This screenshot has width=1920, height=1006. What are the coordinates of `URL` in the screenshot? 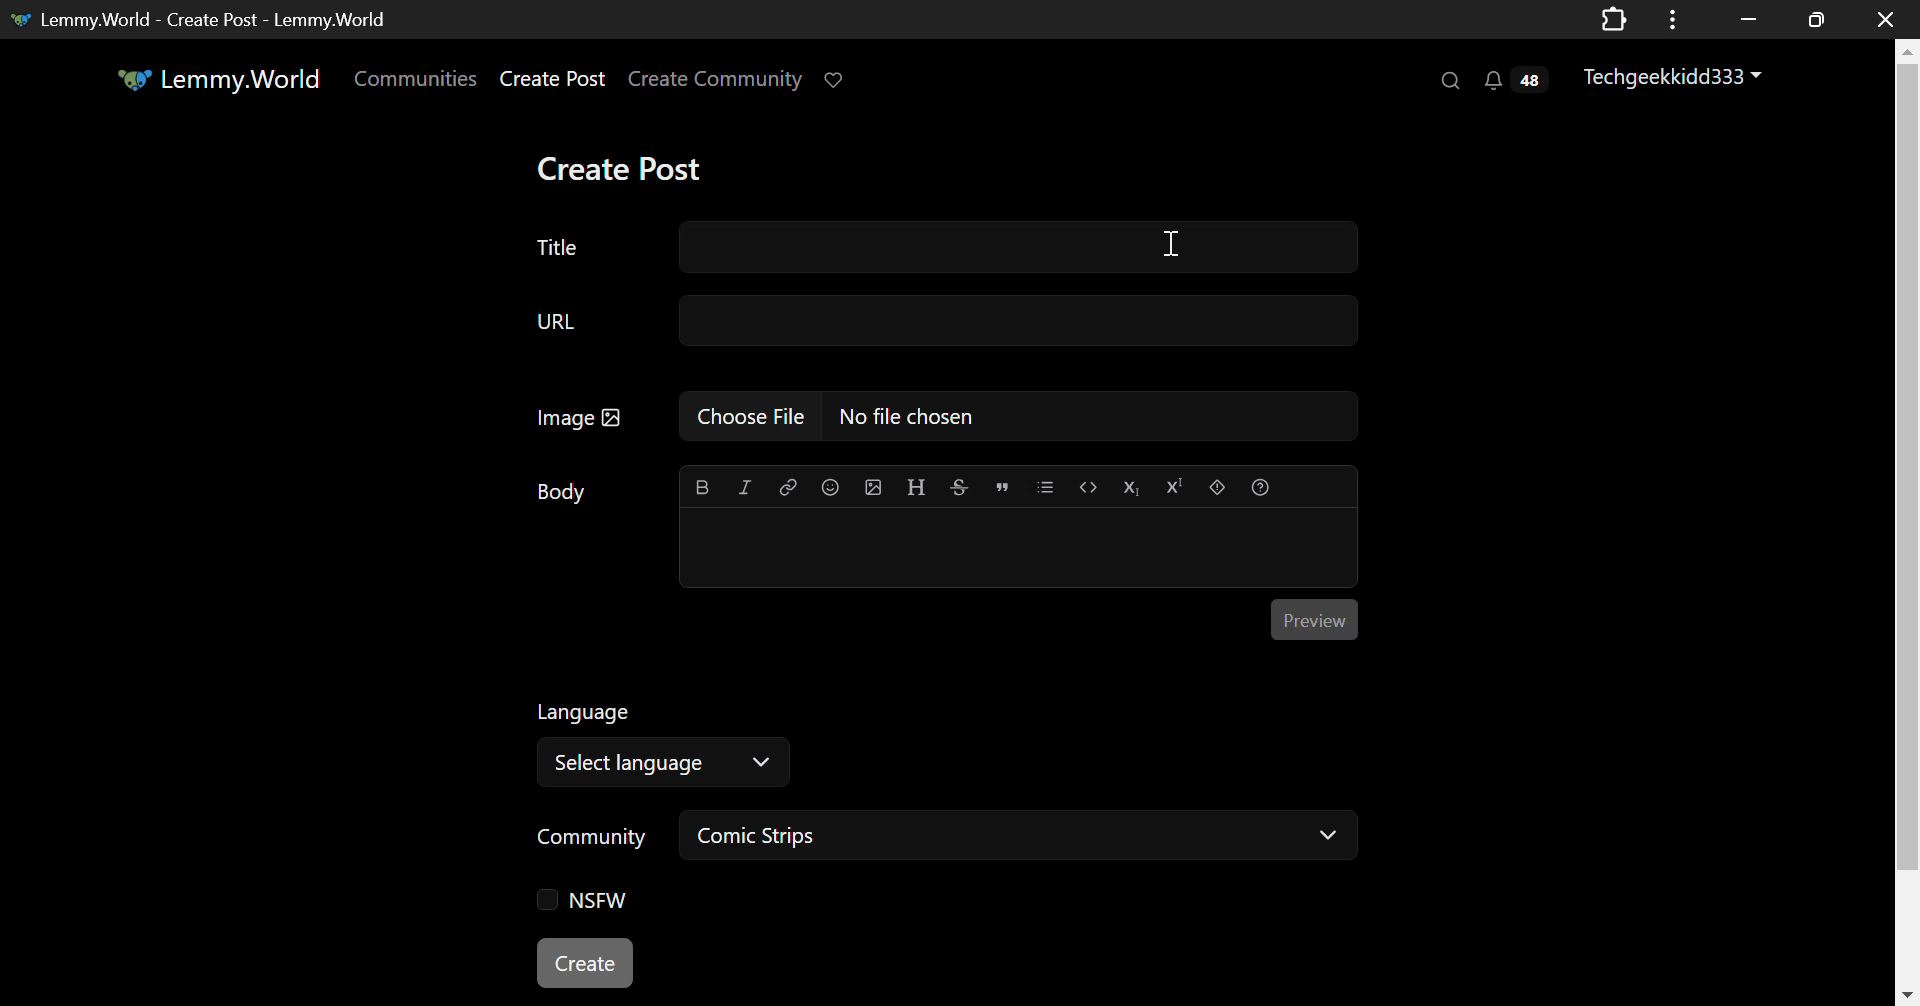 It's located at (943, 326).